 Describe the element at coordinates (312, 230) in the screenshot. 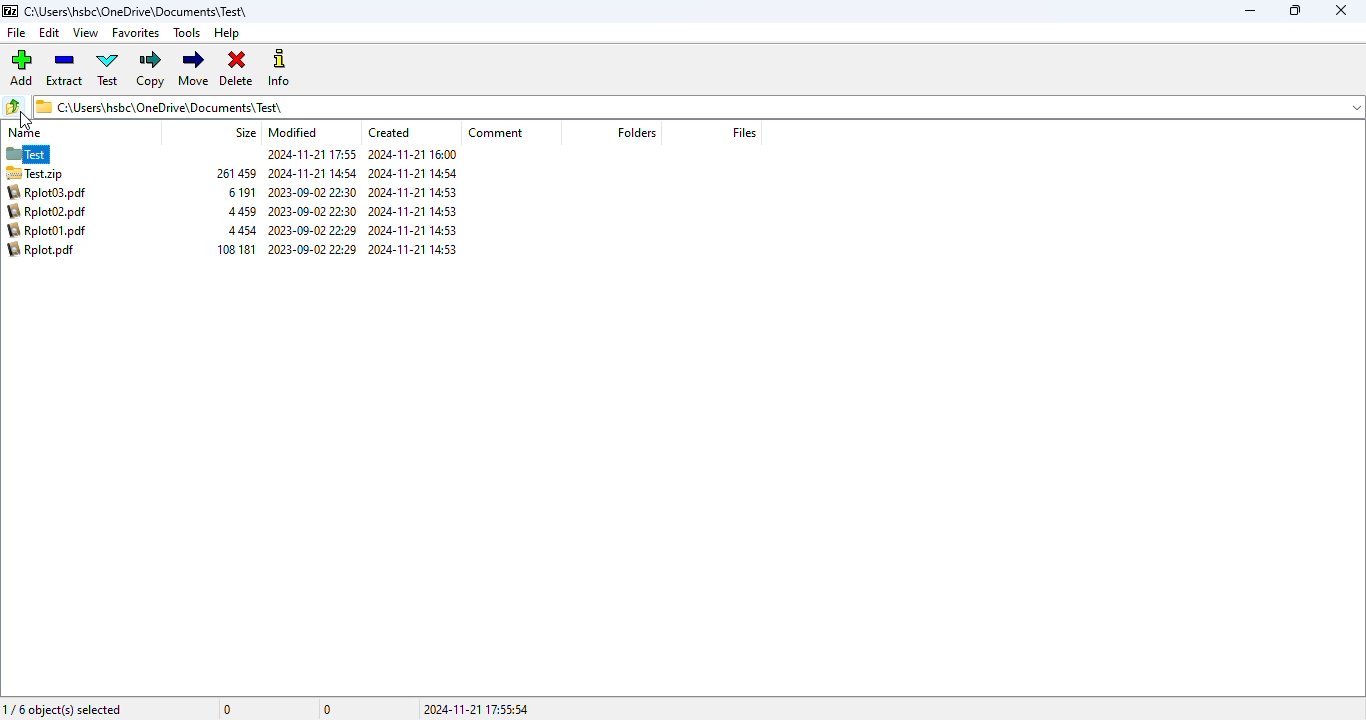

I see `2023-09-02 22:29` at that location.